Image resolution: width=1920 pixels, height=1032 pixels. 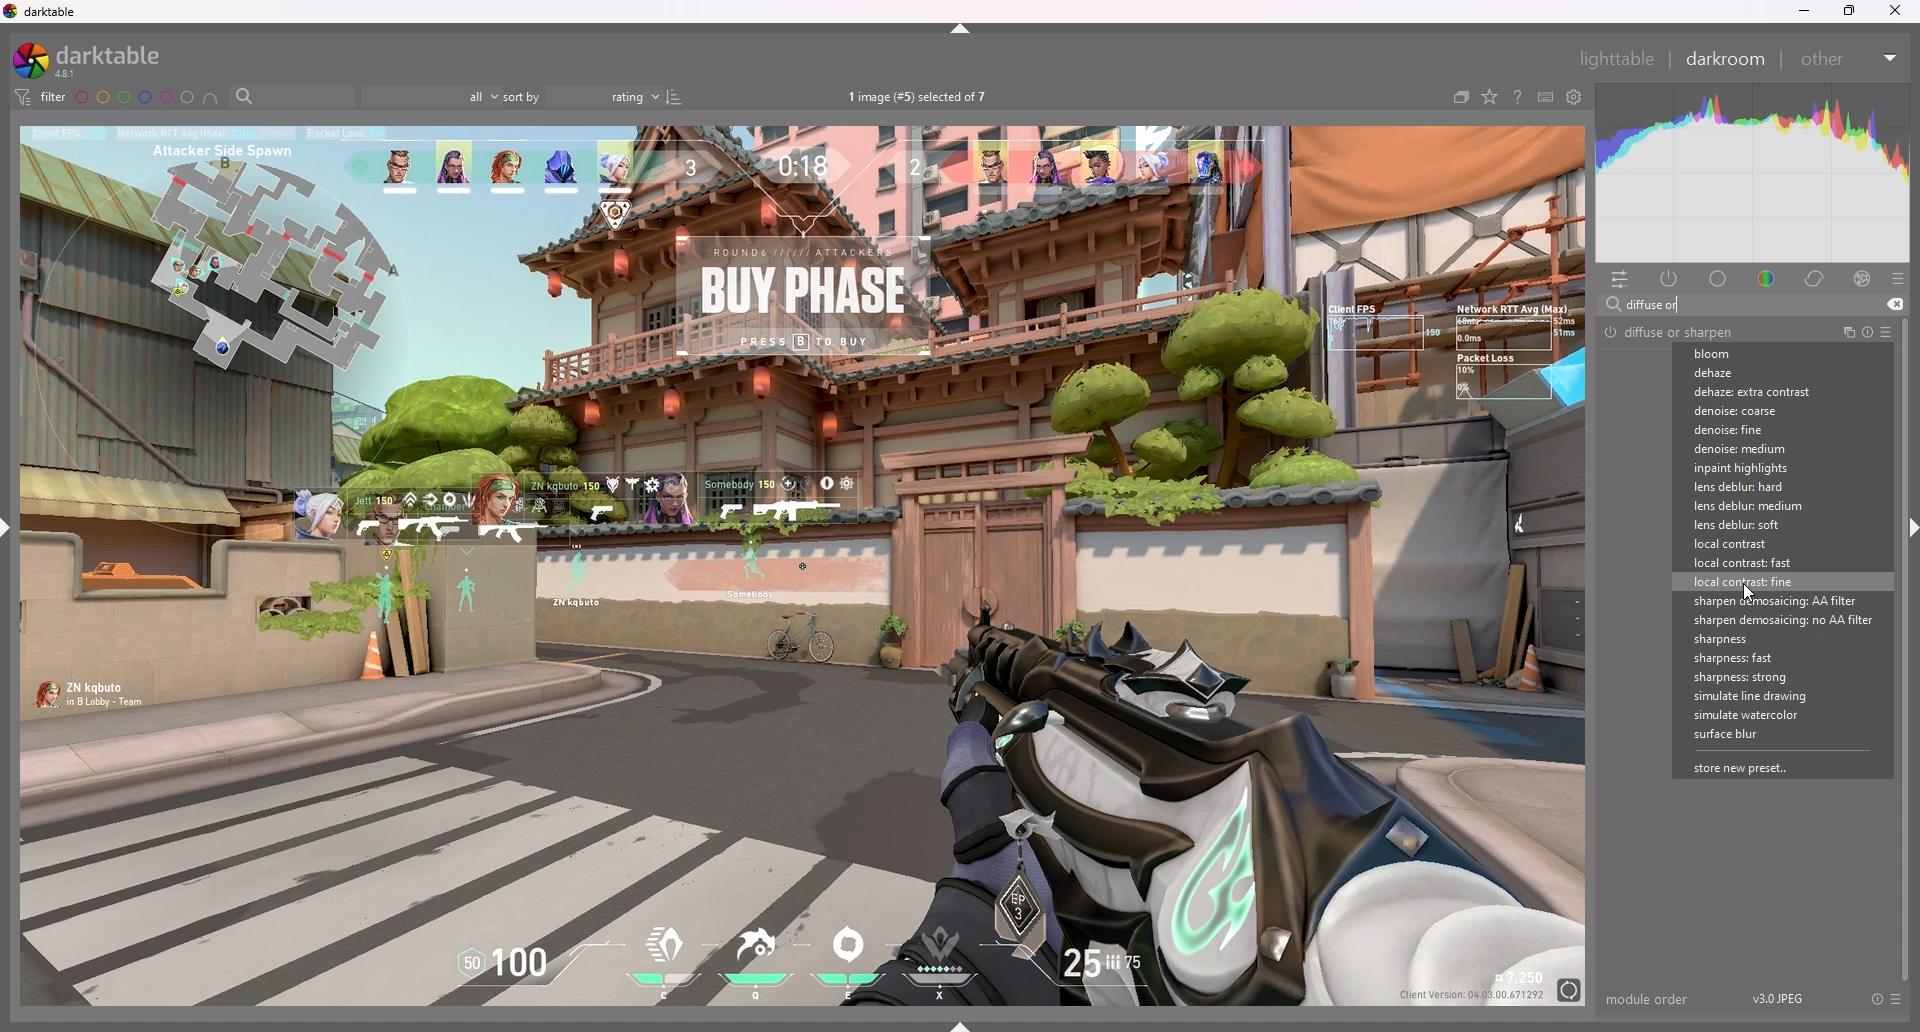 What do you see at coordinates (676, 98) in the screenshot?
I see `reverse sort order` at bounding box center [676, 98].